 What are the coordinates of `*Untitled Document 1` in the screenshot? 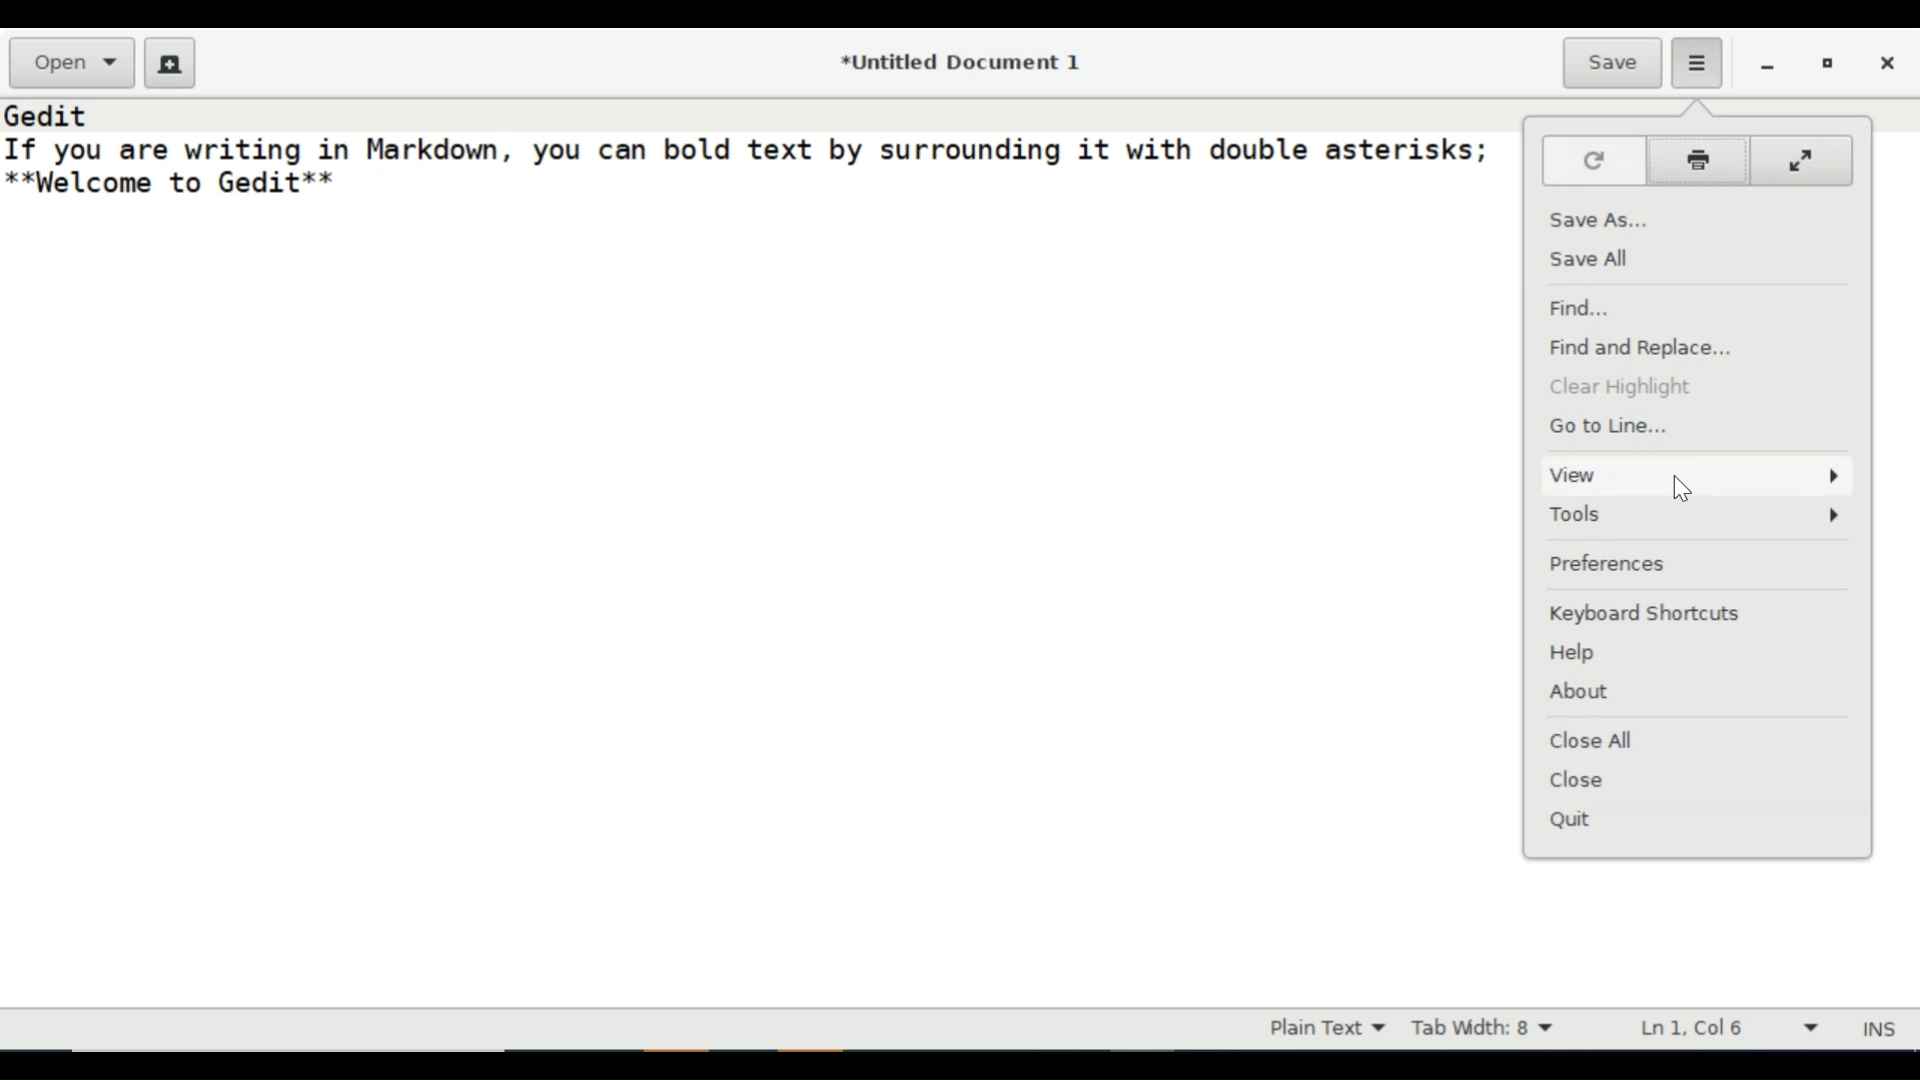 It's located at (962, 62).